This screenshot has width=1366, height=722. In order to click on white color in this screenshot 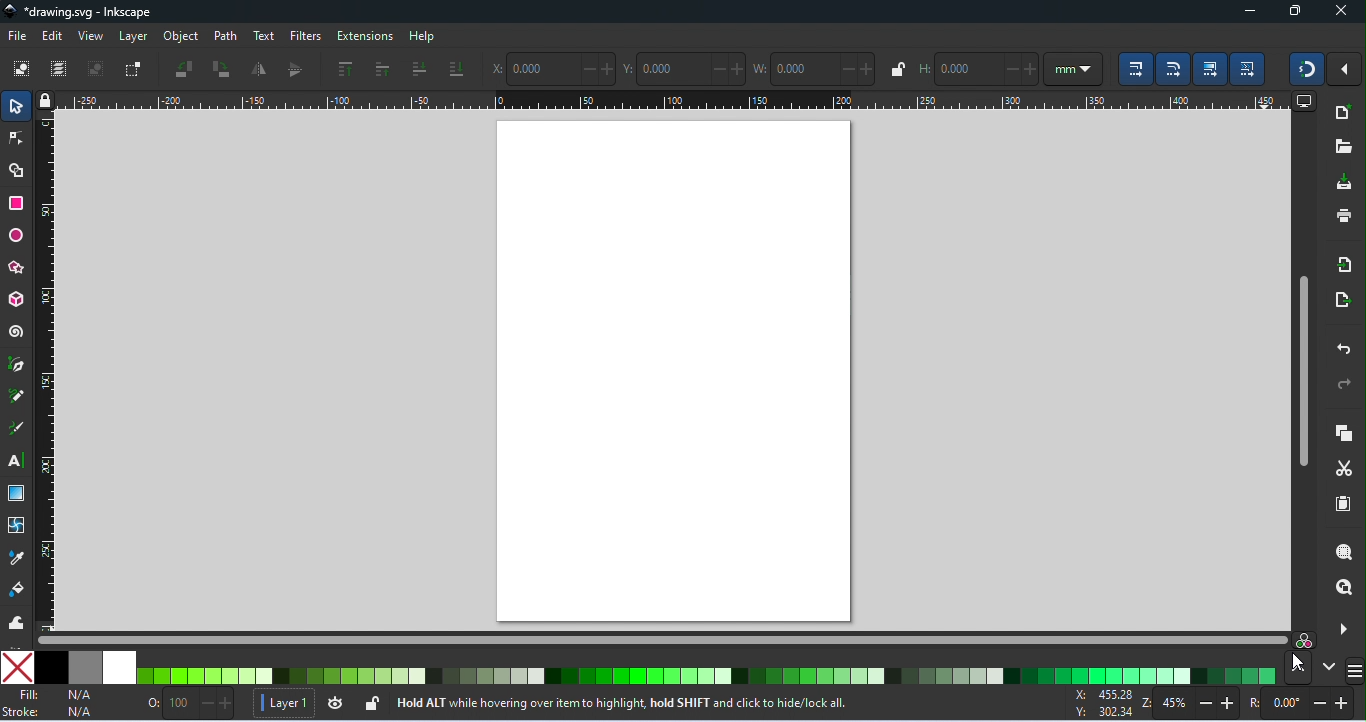, I will do `click(122, 666)`.